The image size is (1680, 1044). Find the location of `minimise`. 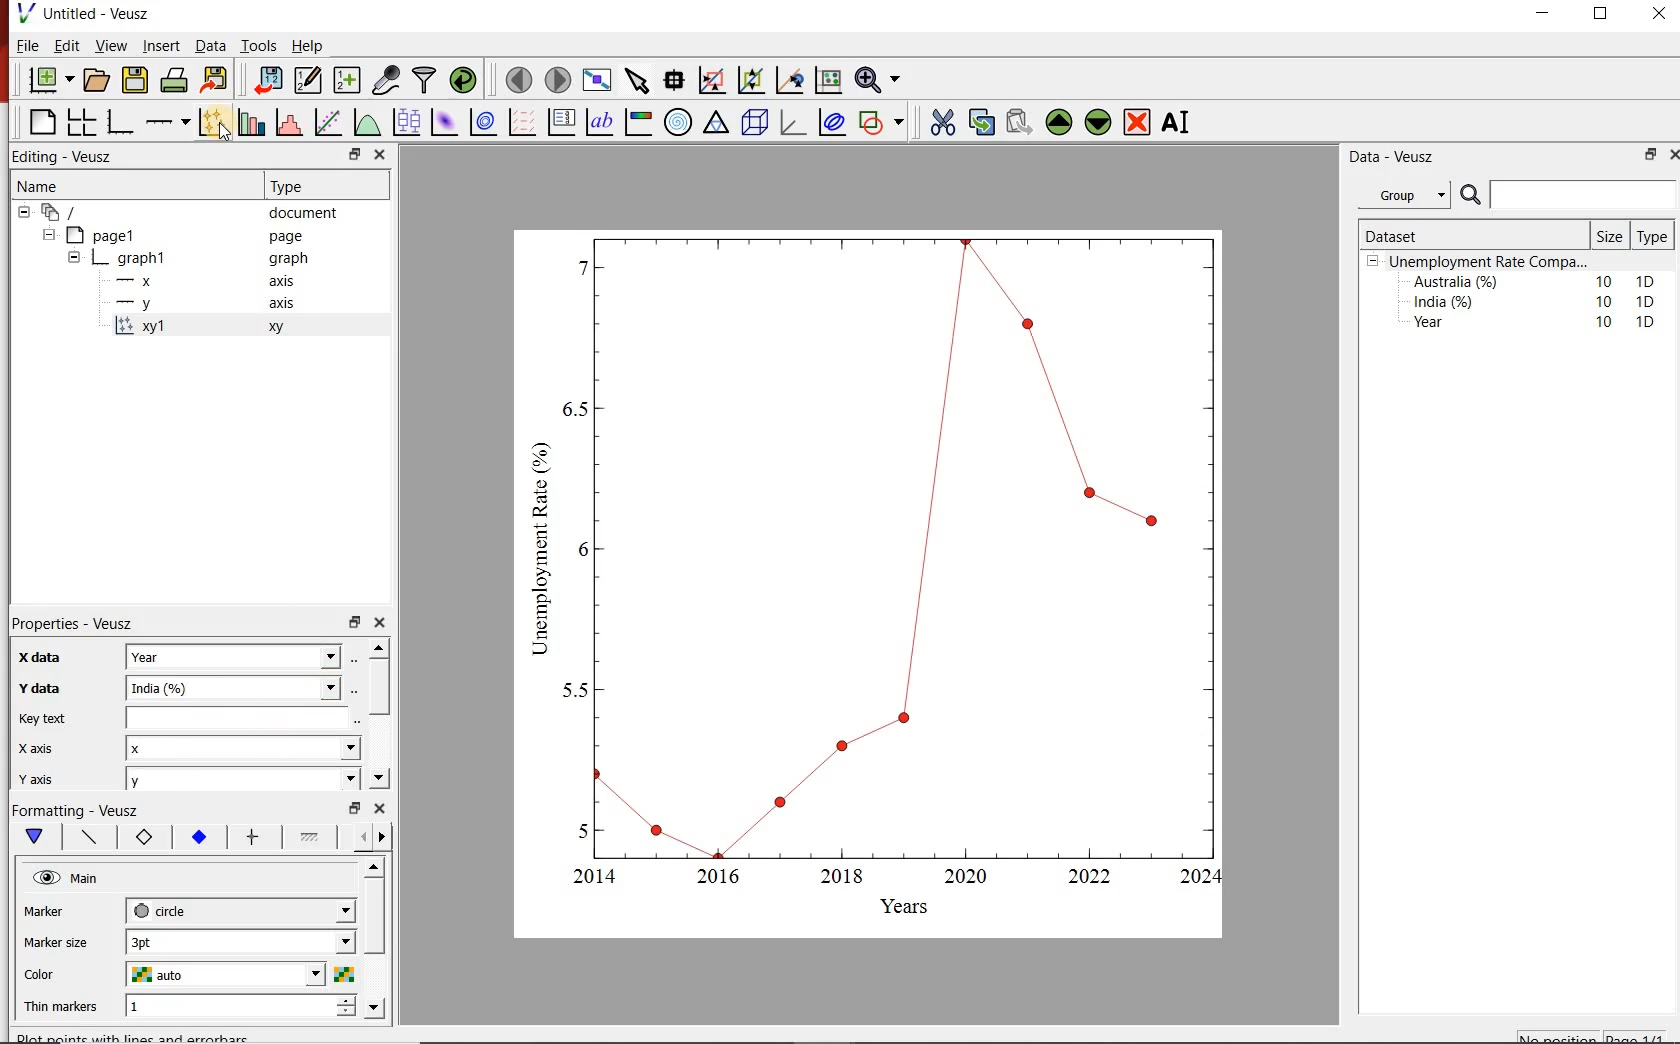

minimise is located at coordinates (355, 806).